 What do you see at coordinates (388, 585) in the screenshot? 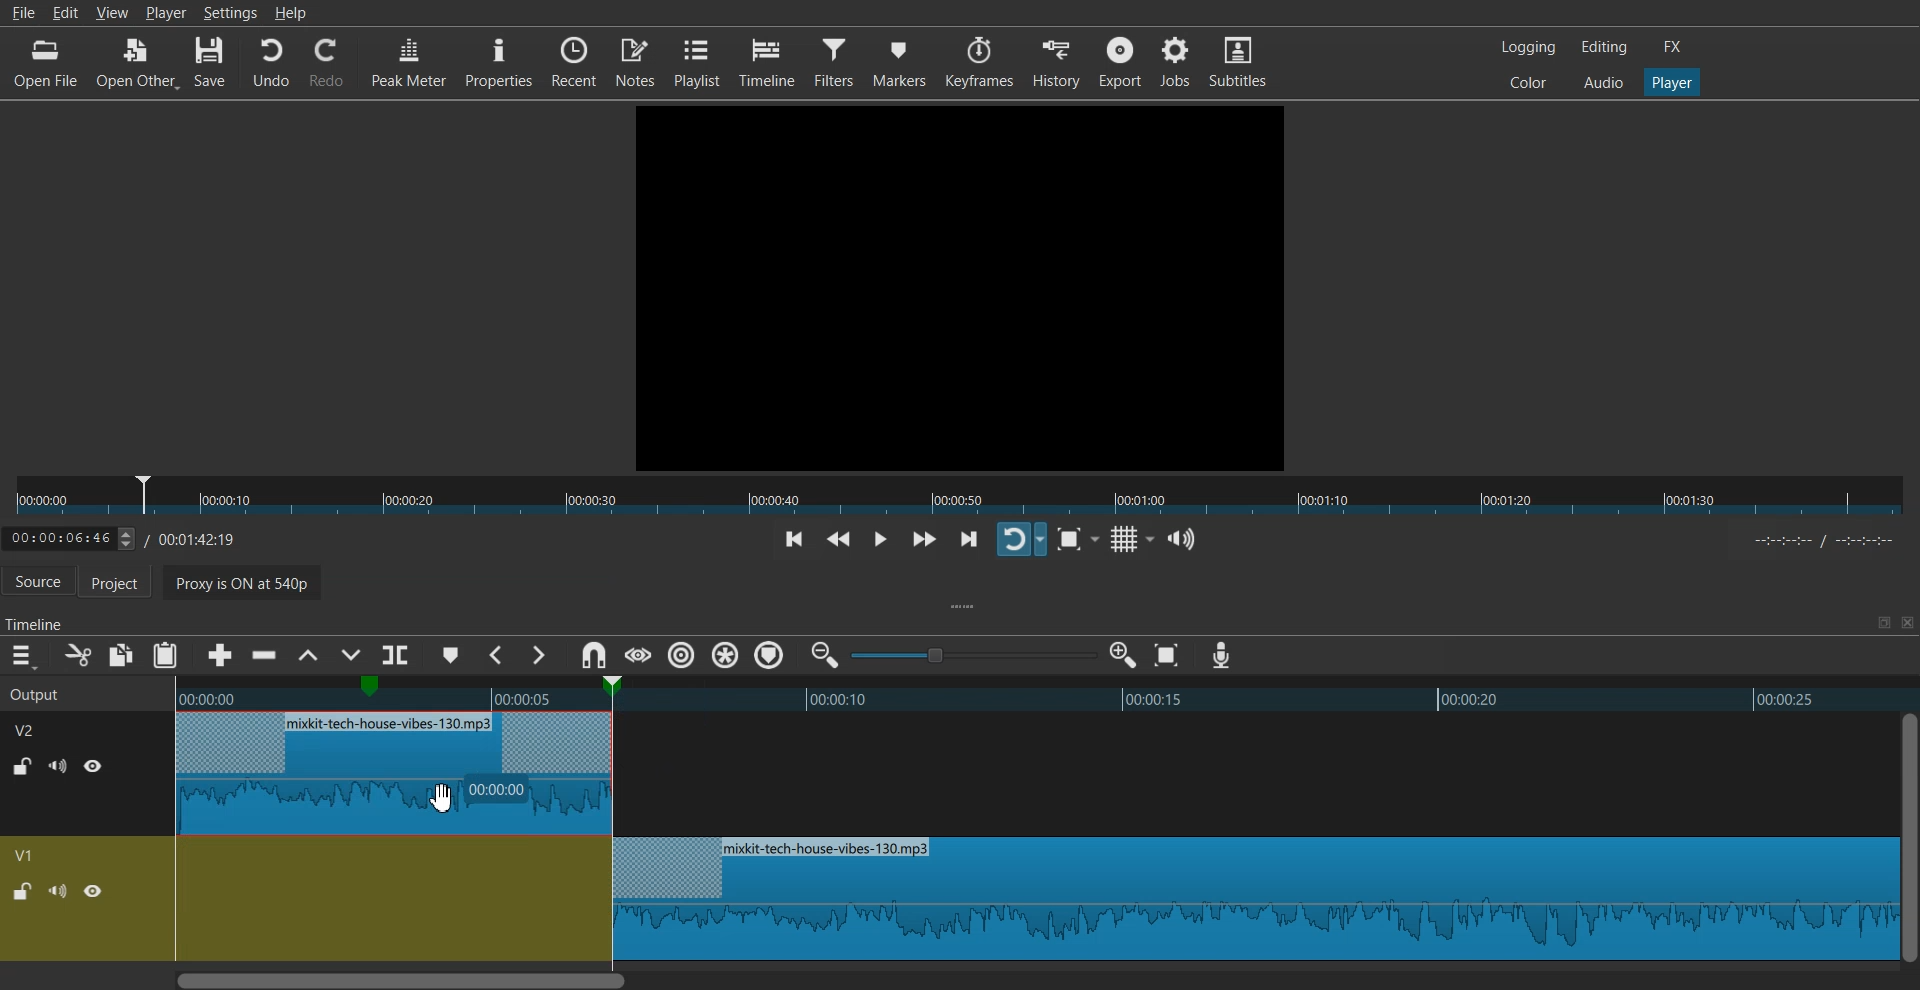
I see `Proxy is ON at 540p` at bounding box center [388, 585].